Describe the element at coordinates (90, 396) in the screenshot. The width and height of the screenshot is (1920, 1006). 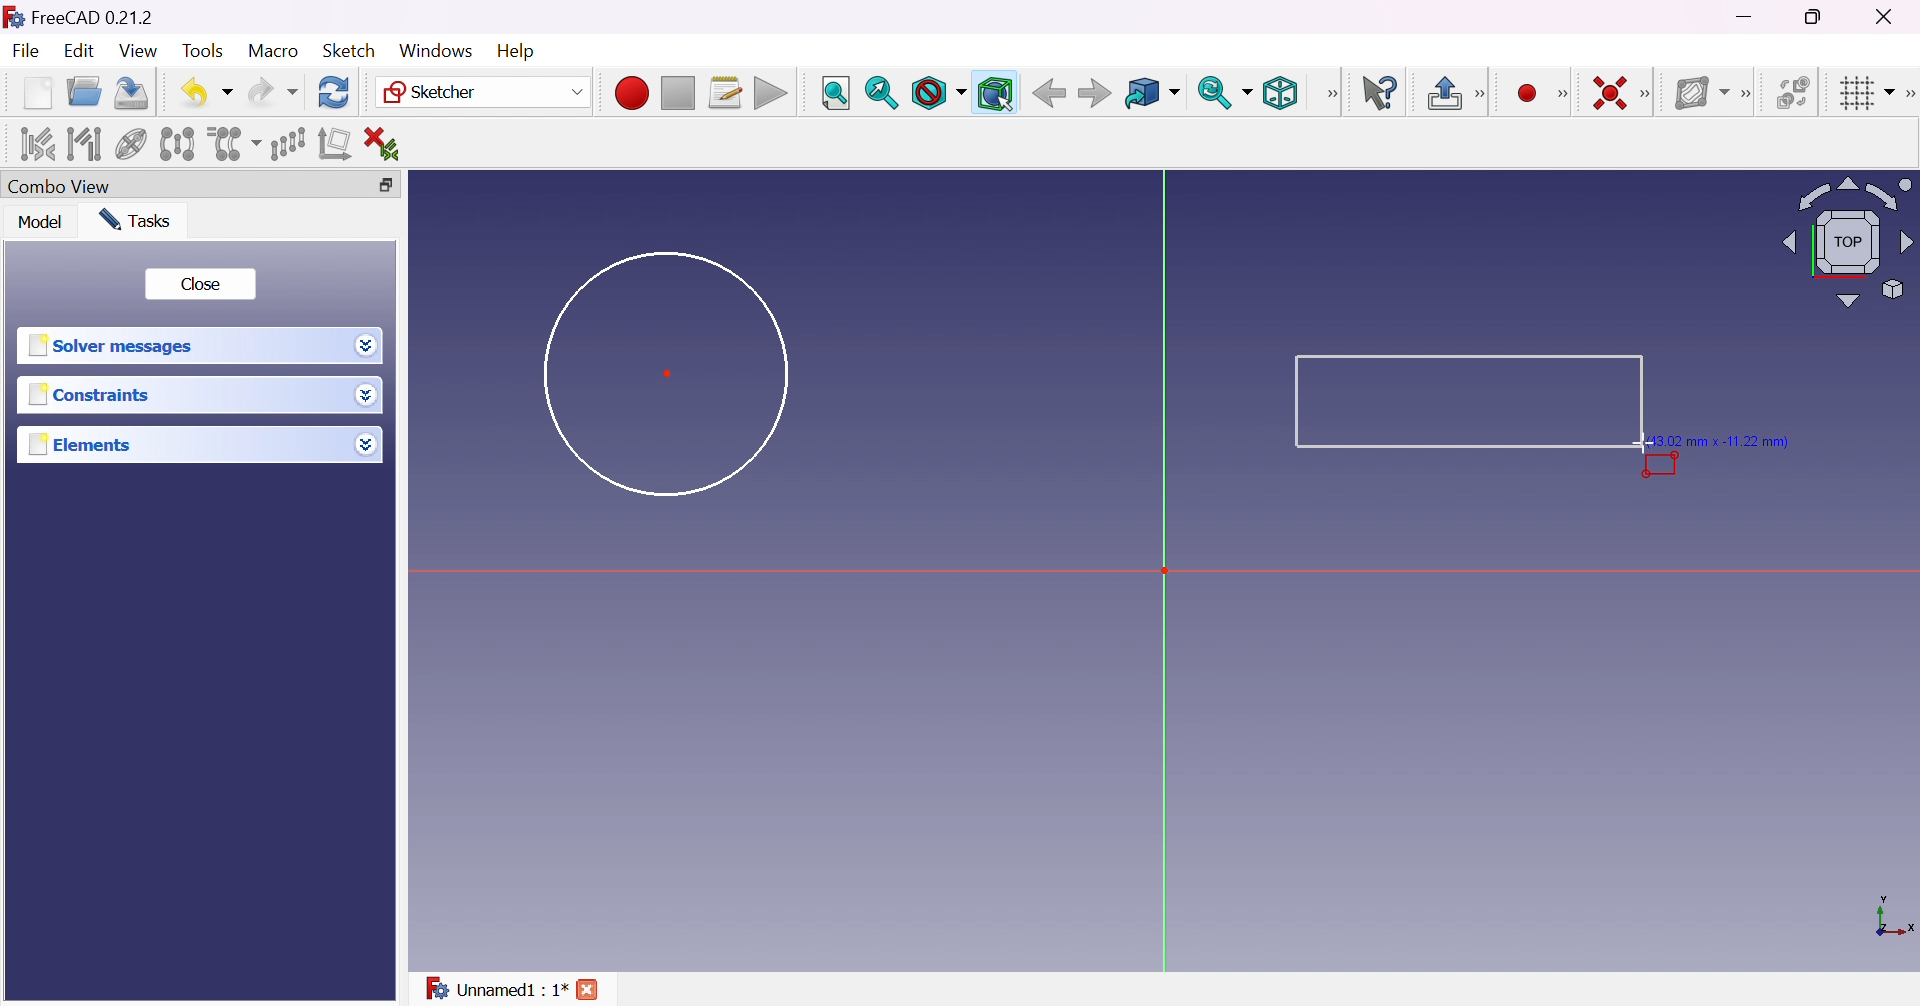
I see `Constraints` at that location.